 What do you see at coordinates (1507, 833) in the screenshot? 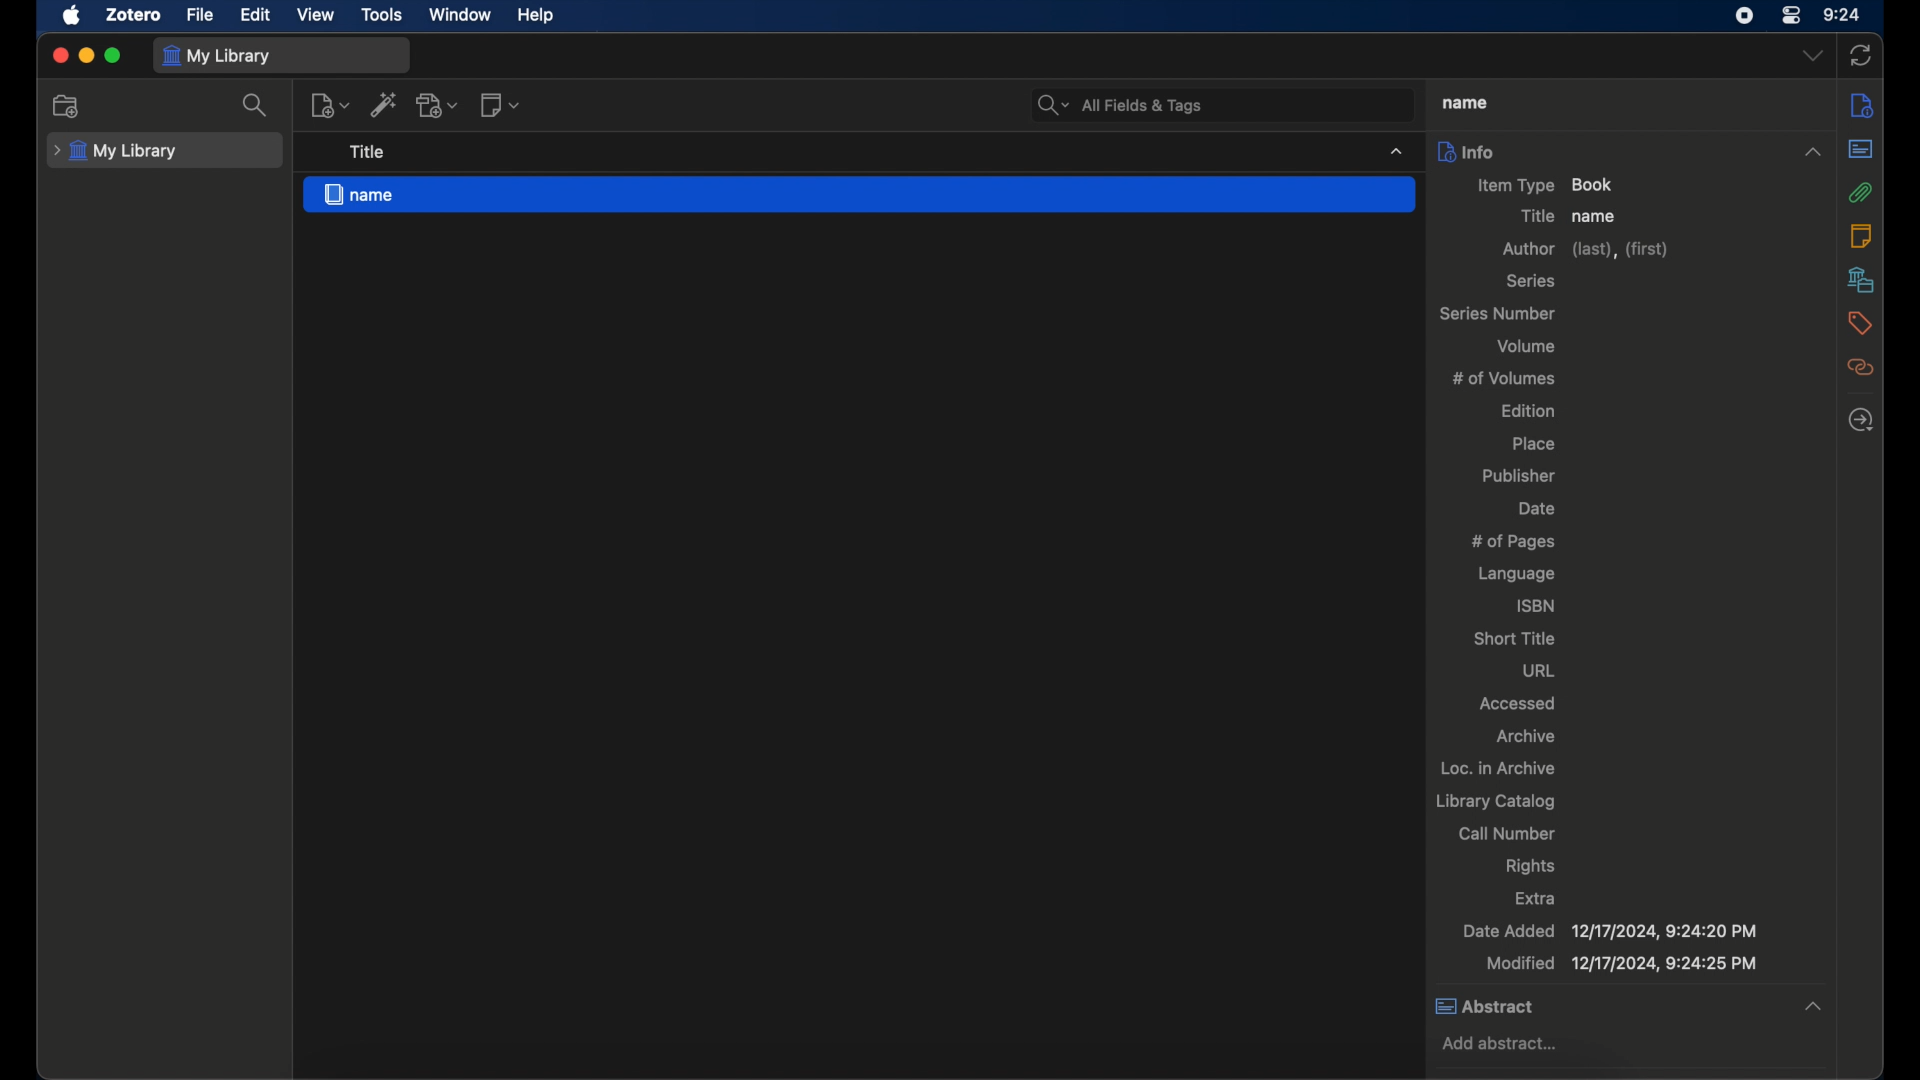
I see `call number` at bounding box center [1507, 833].